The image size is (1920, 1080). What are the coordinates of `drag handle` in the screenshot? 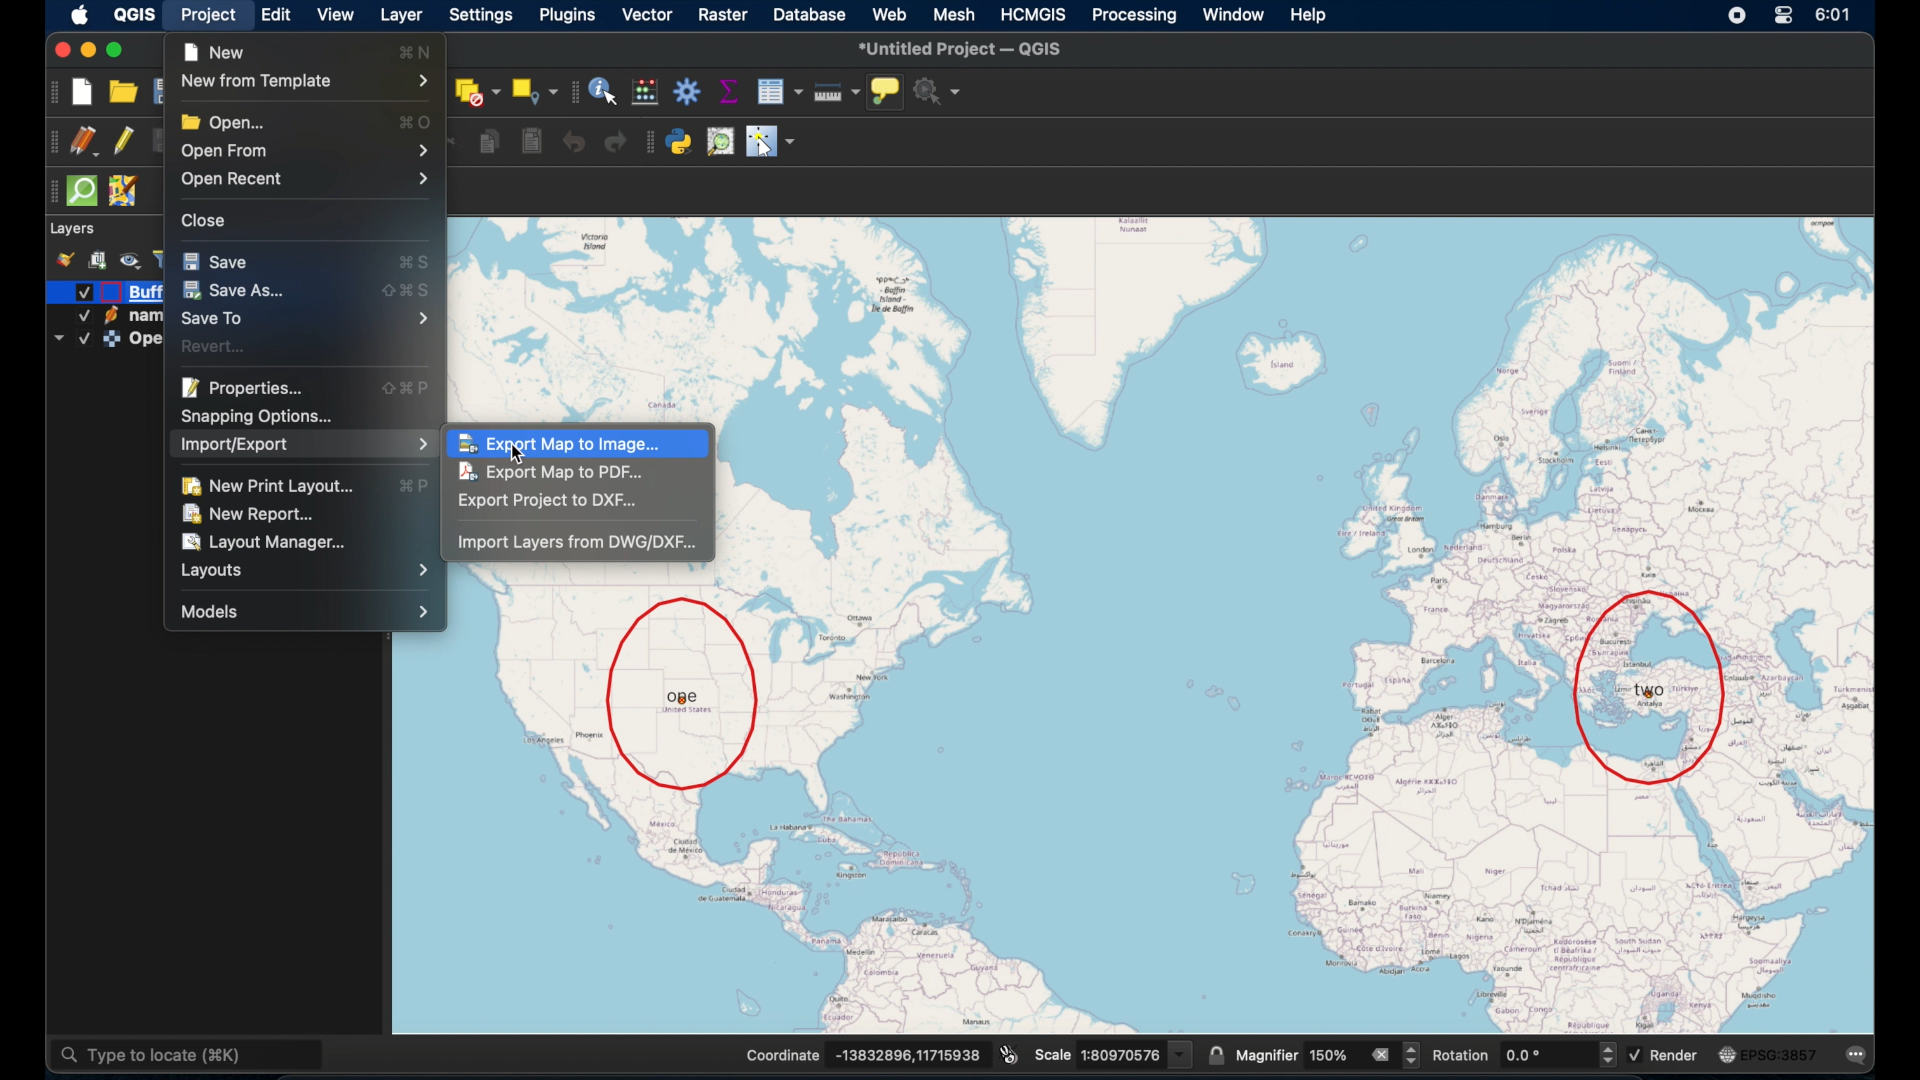 It's located at (49, 191).